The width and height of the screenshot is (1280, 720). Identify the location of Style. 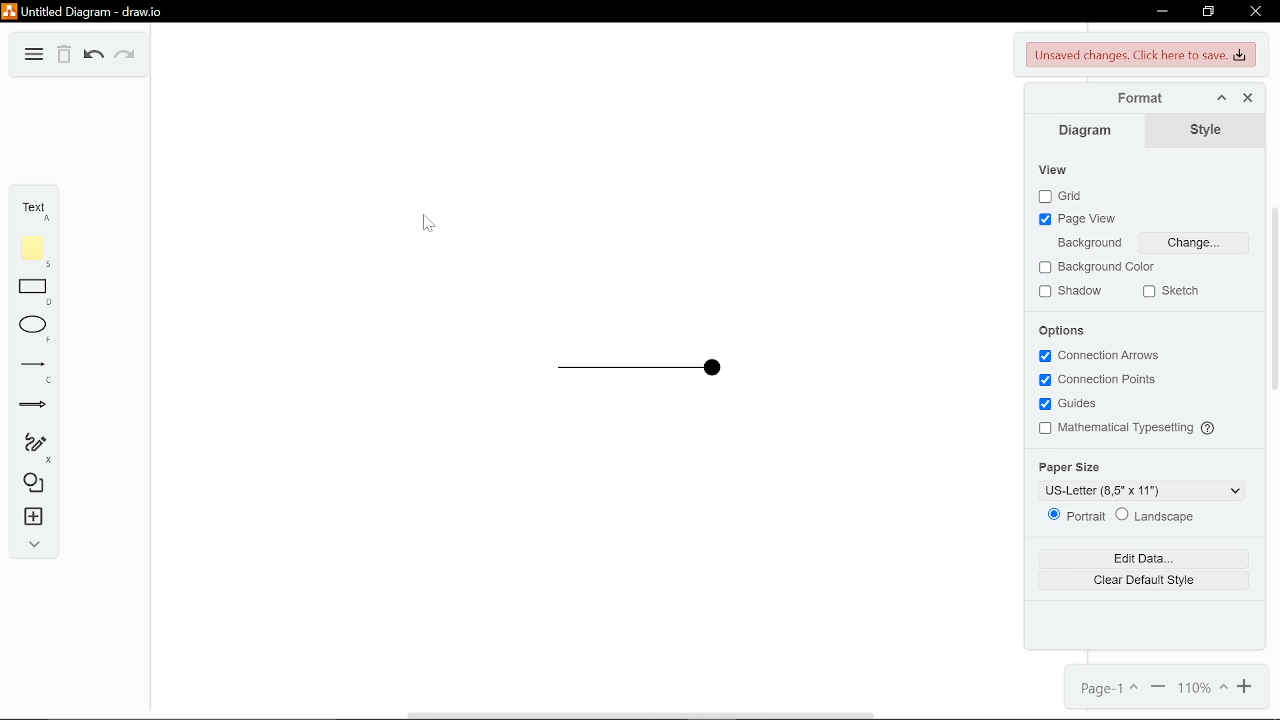
(1202, 130).